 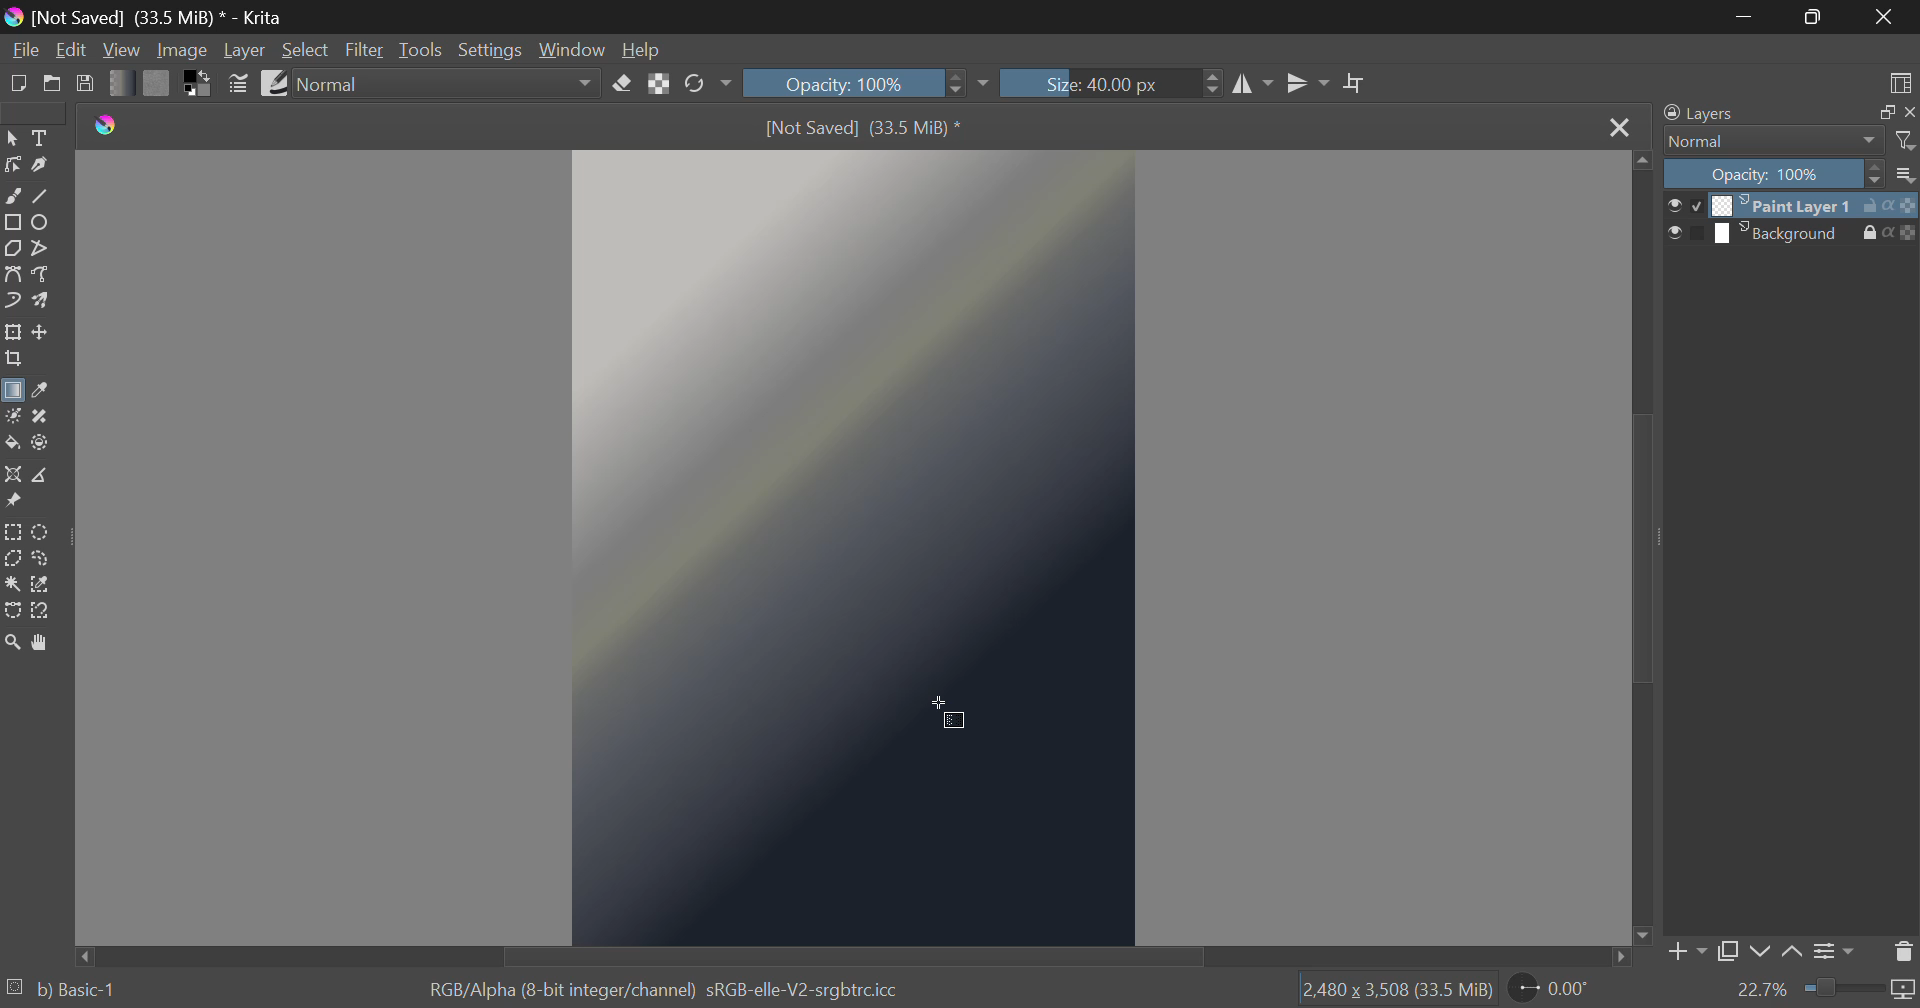 I want to click on Gradient Fill, so click(x=12, y=394).